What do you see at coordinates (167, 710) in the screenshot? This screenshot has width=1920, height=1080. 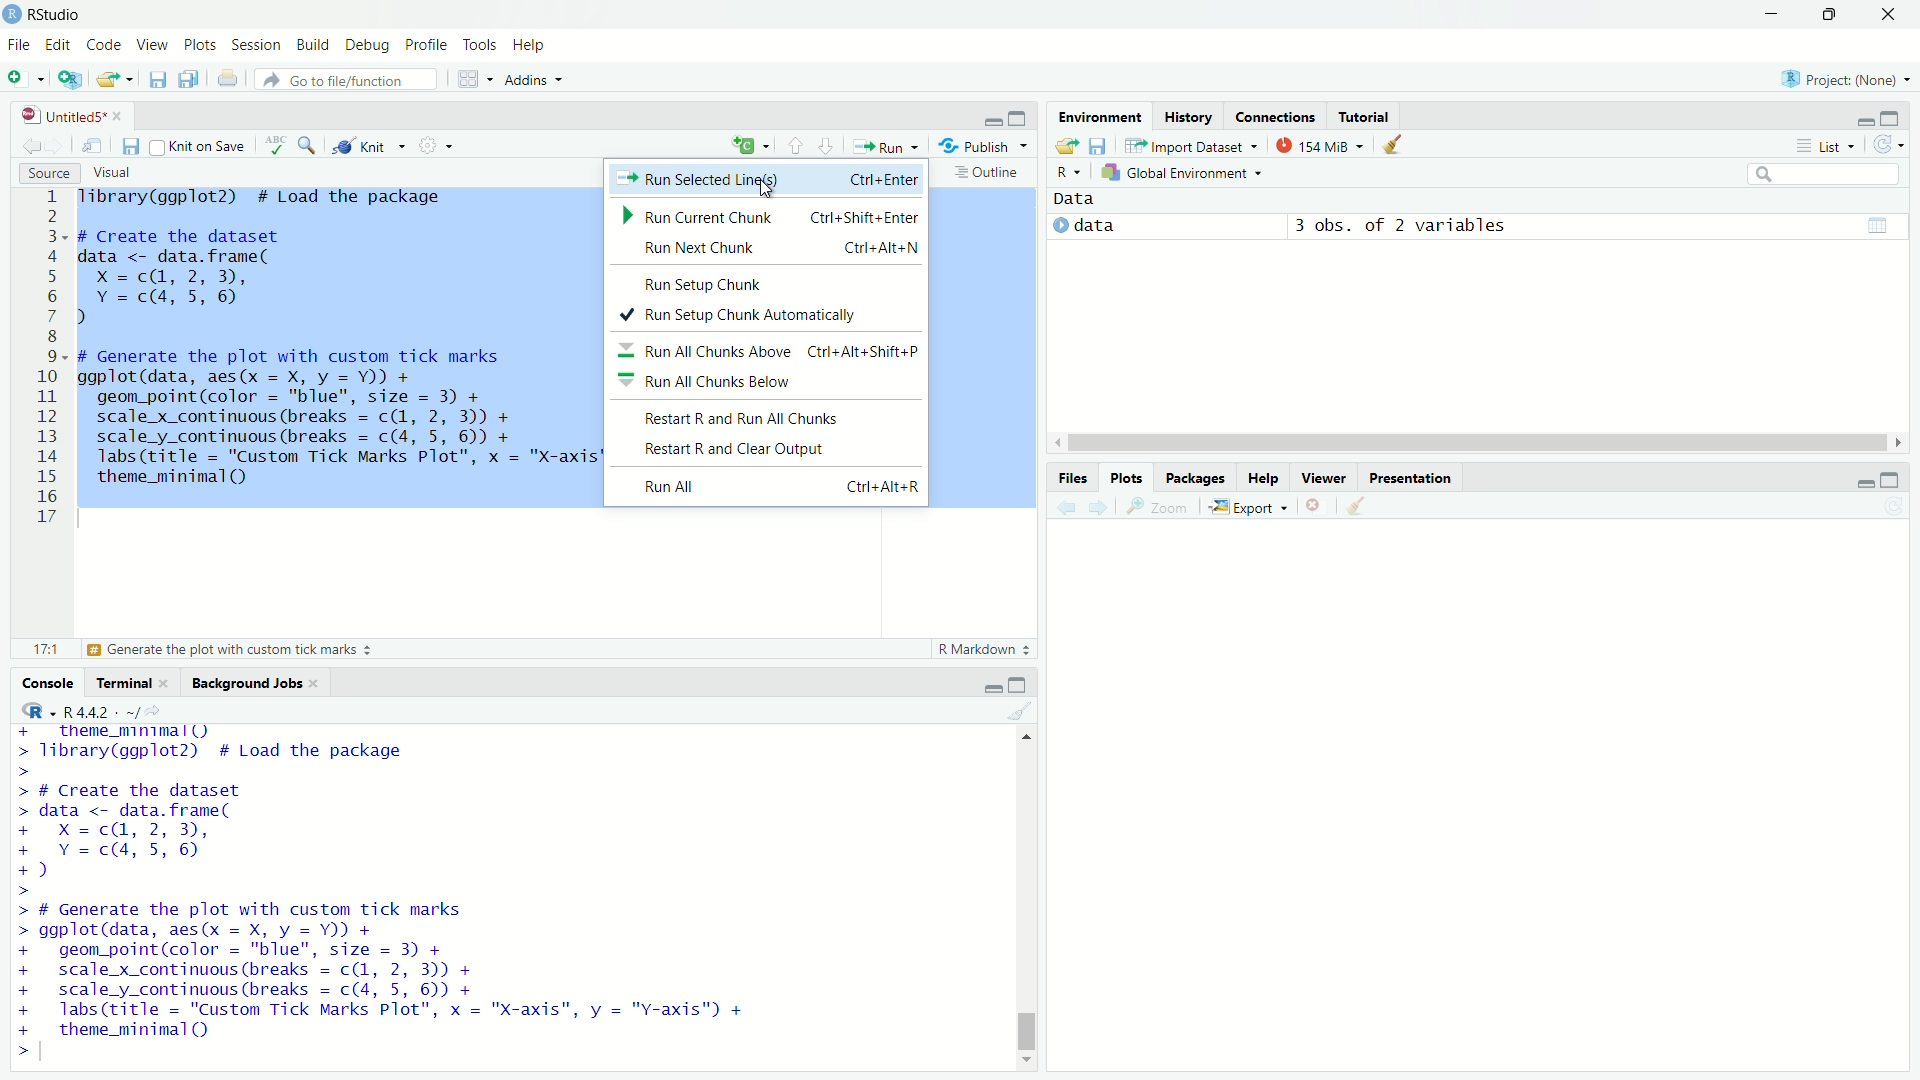 I see `view the current working directory` at bounding box center [167, 710].